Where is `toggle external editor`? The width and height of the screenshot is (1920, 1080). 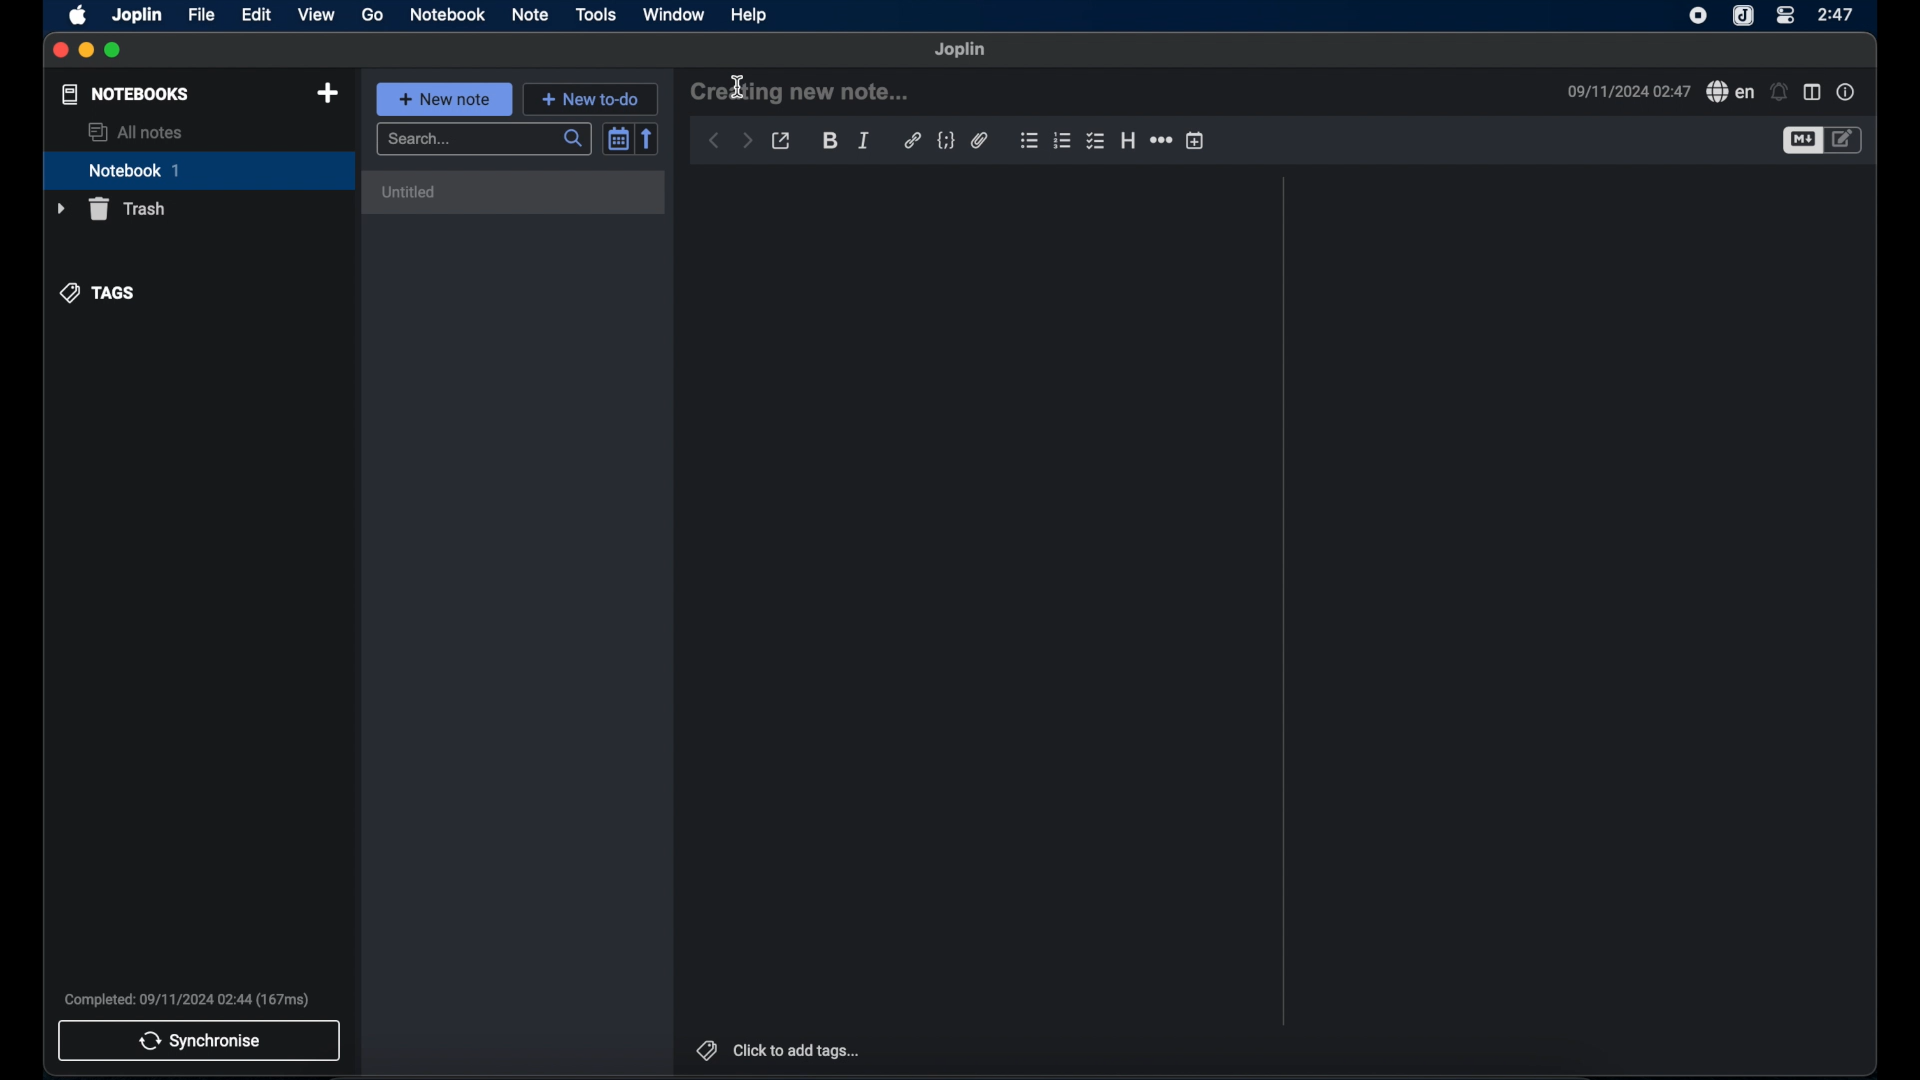 toggle external editor is located at coordinates (781, 142).